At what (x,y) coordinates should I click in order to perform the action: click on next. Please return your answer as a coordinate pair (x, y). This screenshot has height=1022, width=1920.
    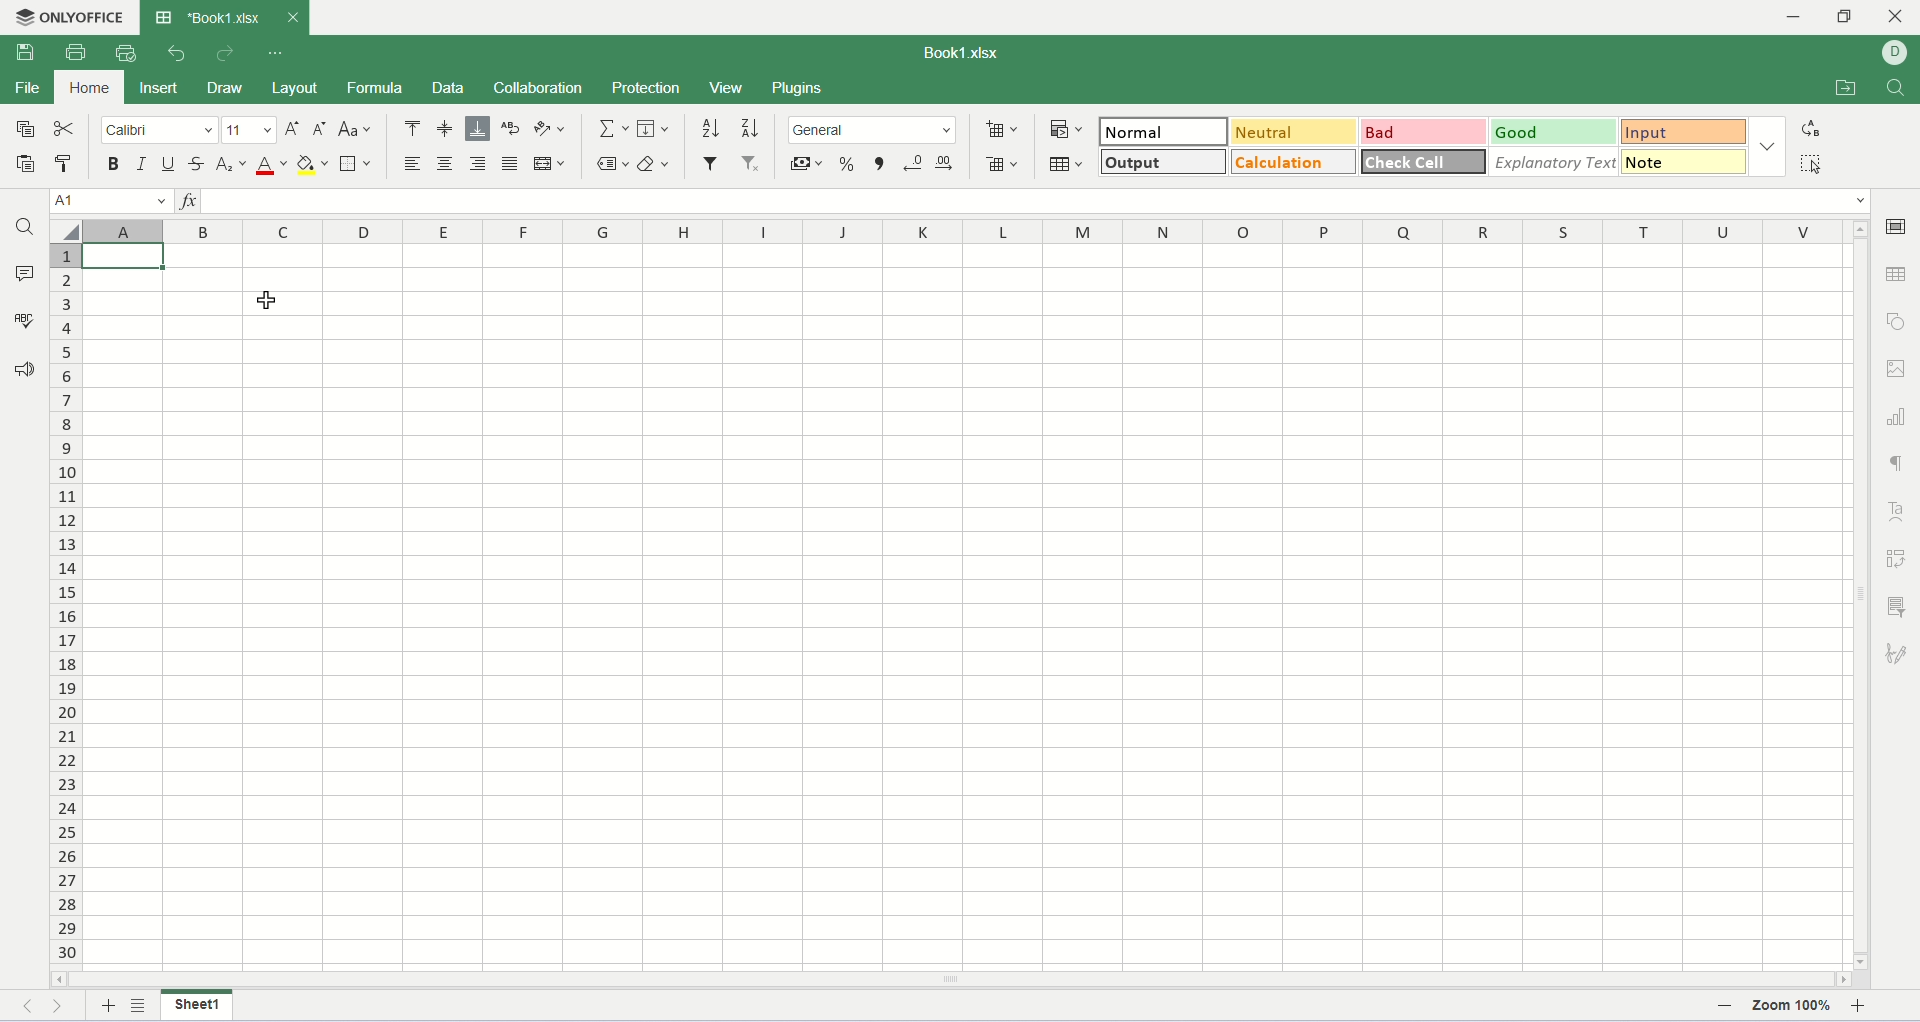
    Looking at the image, I should click on (57, 1004).